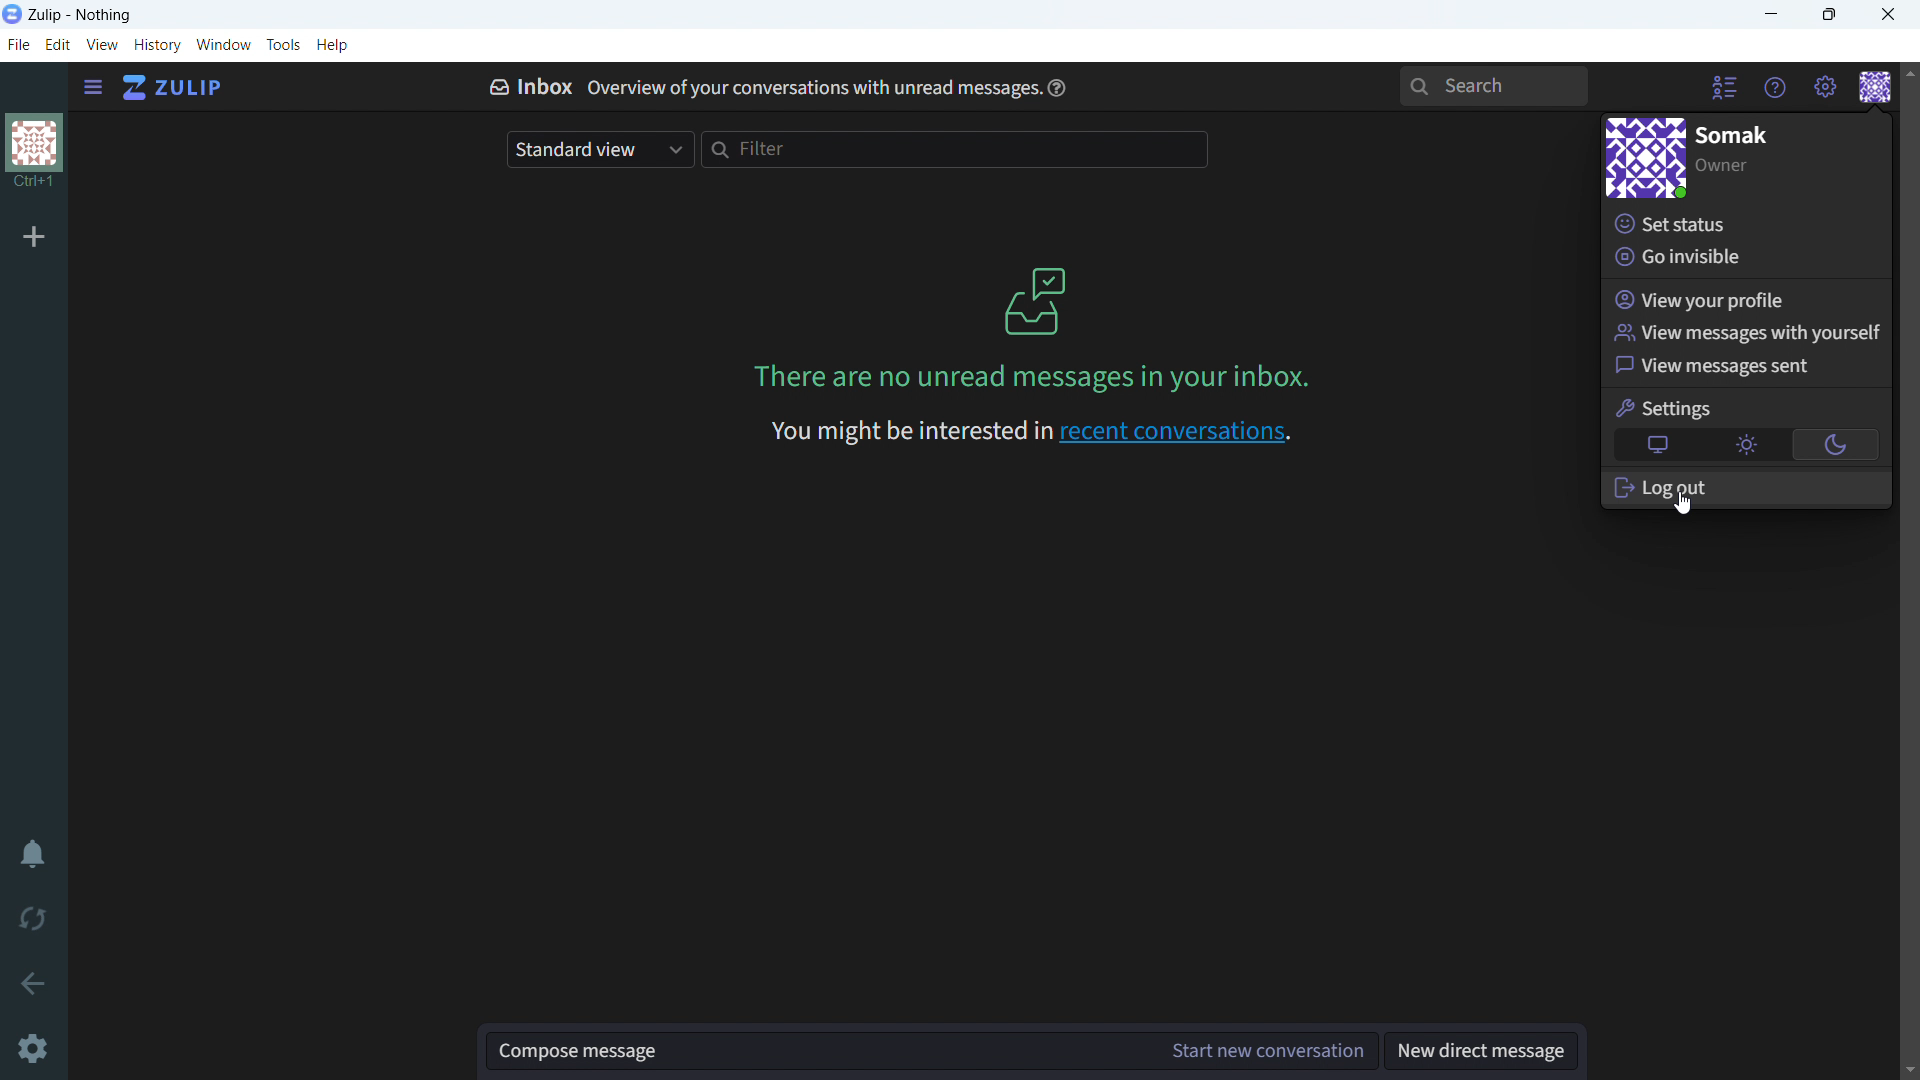  I want to click on maximize, so click(1828, 15).